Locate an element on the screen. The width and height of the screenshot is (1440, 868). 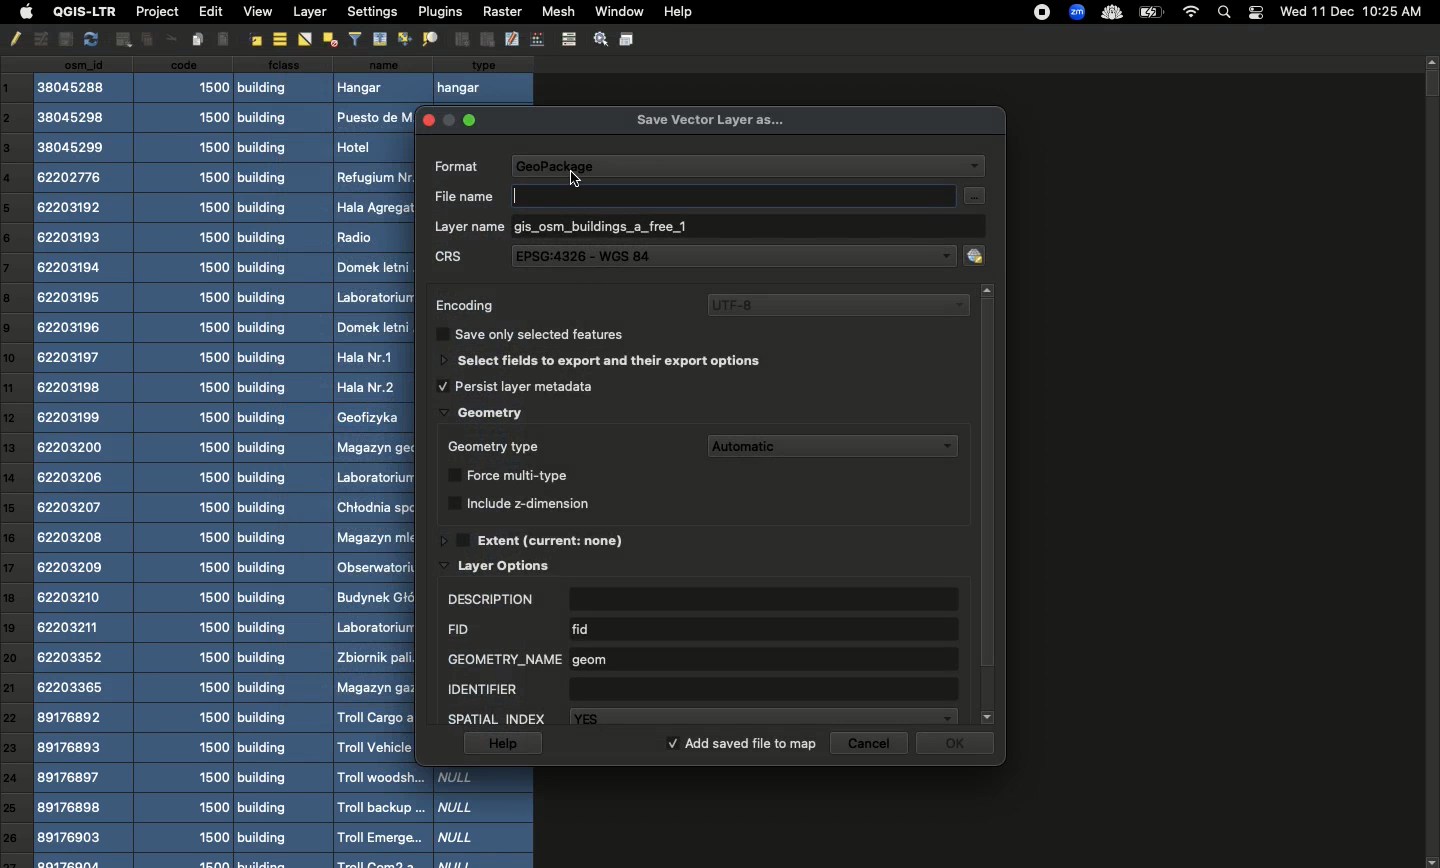
maximise is located at coordinates (476, 123).